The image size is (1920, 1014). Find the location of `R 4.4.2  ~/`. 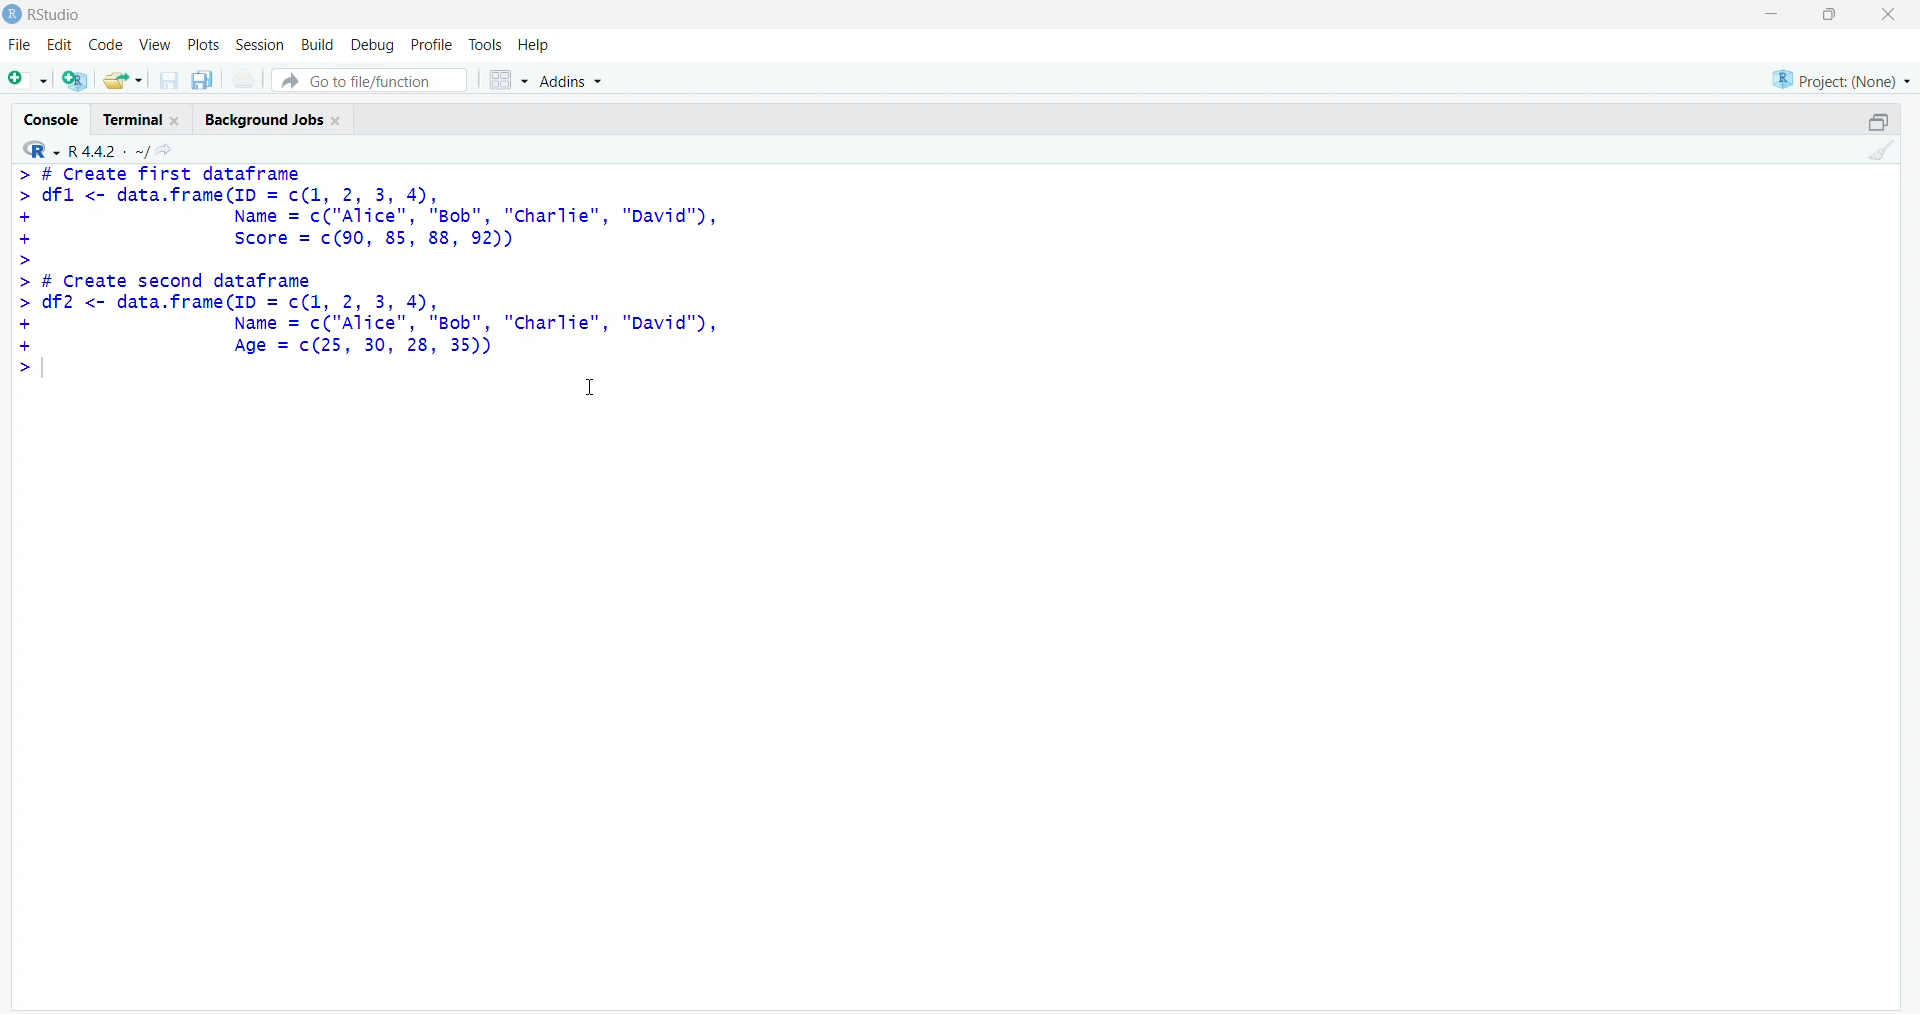

R 4.4.2  ~/ is located at coordinates (108, 151).